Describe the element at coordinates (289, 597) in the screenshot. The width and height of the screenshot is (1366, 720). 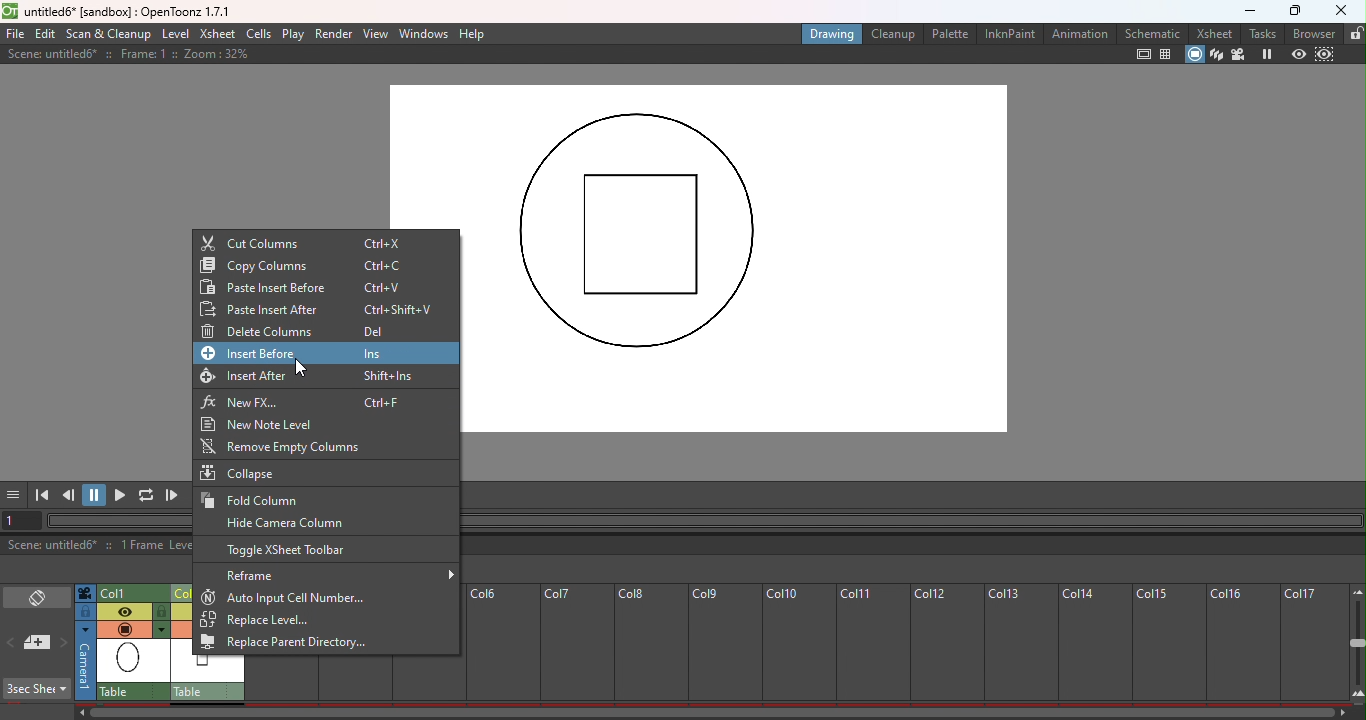
I see `Auto input cell number` at that location.